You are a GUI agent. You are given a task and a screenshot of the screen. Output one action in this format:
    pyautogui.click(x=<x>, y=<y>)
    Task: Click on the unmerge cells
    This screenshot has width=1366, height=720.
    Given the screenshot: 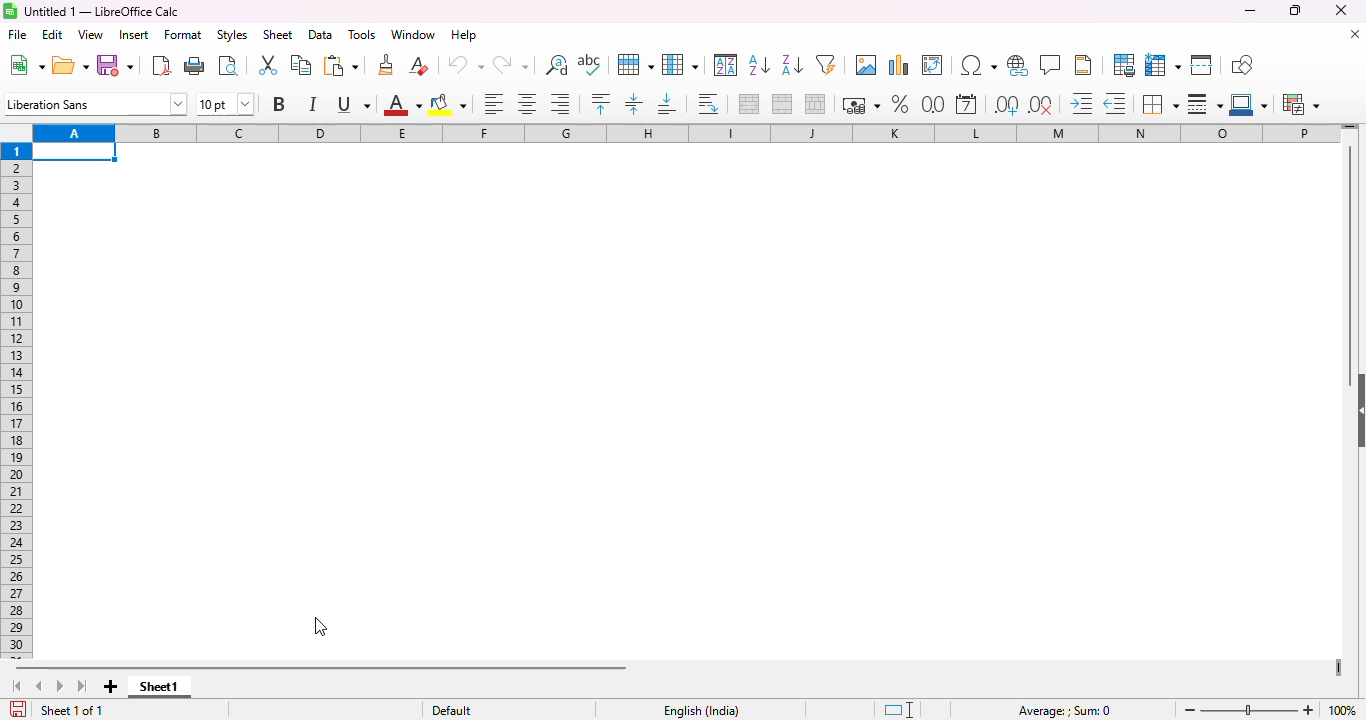 What is the action you would take?
    pyautogui.click(x=815, y=104)
    